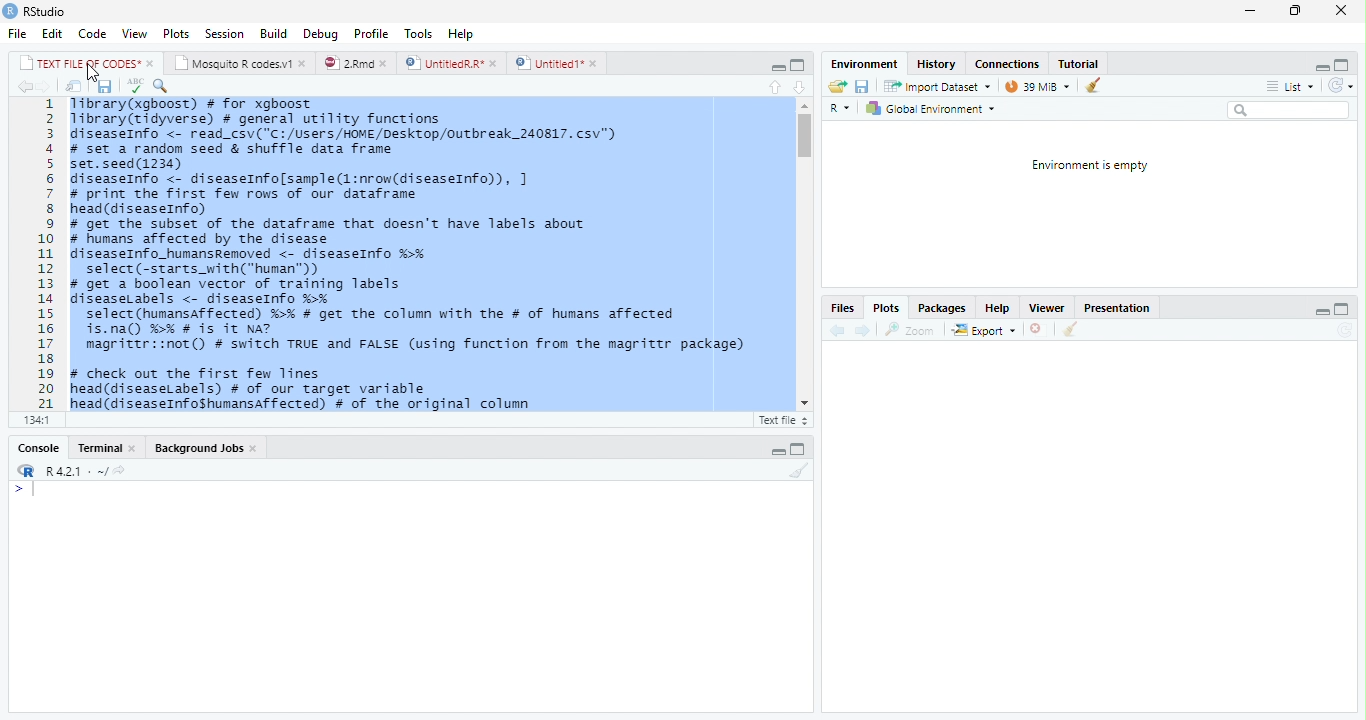 This screenshot has width=1366, height=720. Describe the element at coordinates (1071, 330) in the screenshot. I see `Clean` at that location.